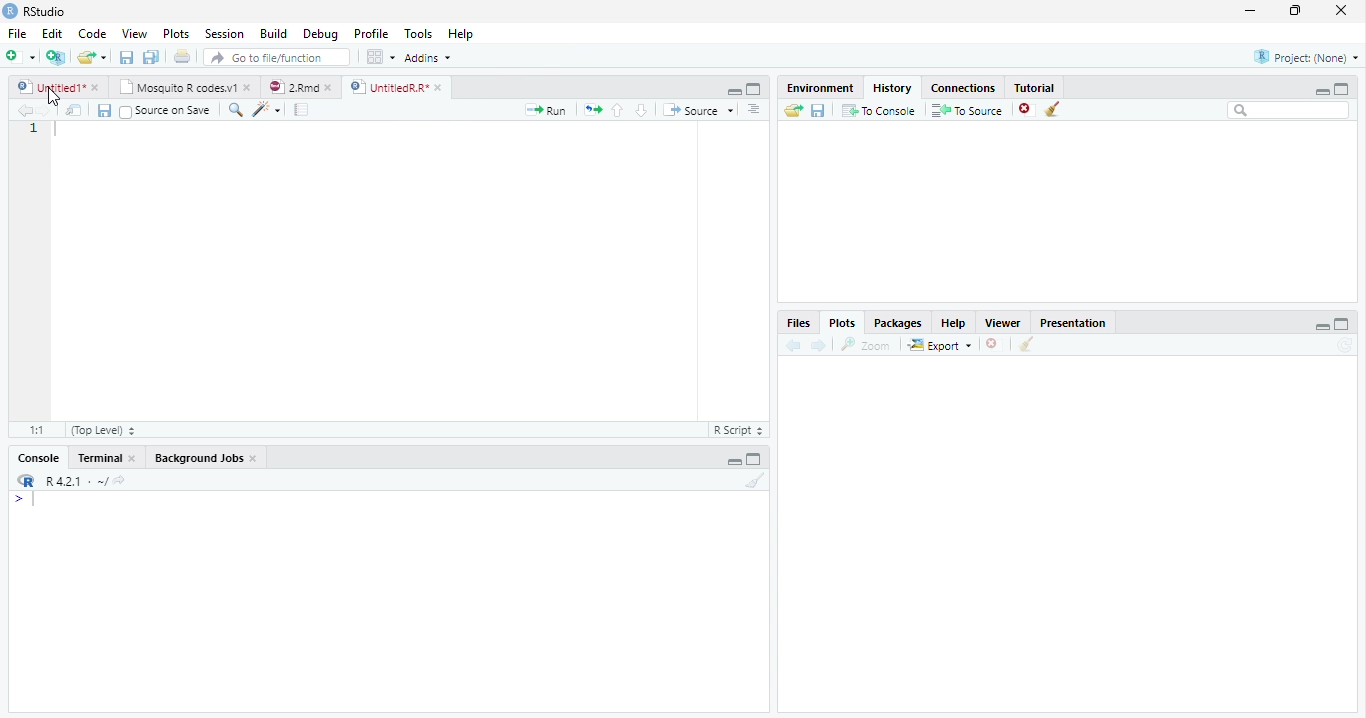  Describe the element at coordinates (277, 57) in the screenshot. I see `Go to file/function` at that location.